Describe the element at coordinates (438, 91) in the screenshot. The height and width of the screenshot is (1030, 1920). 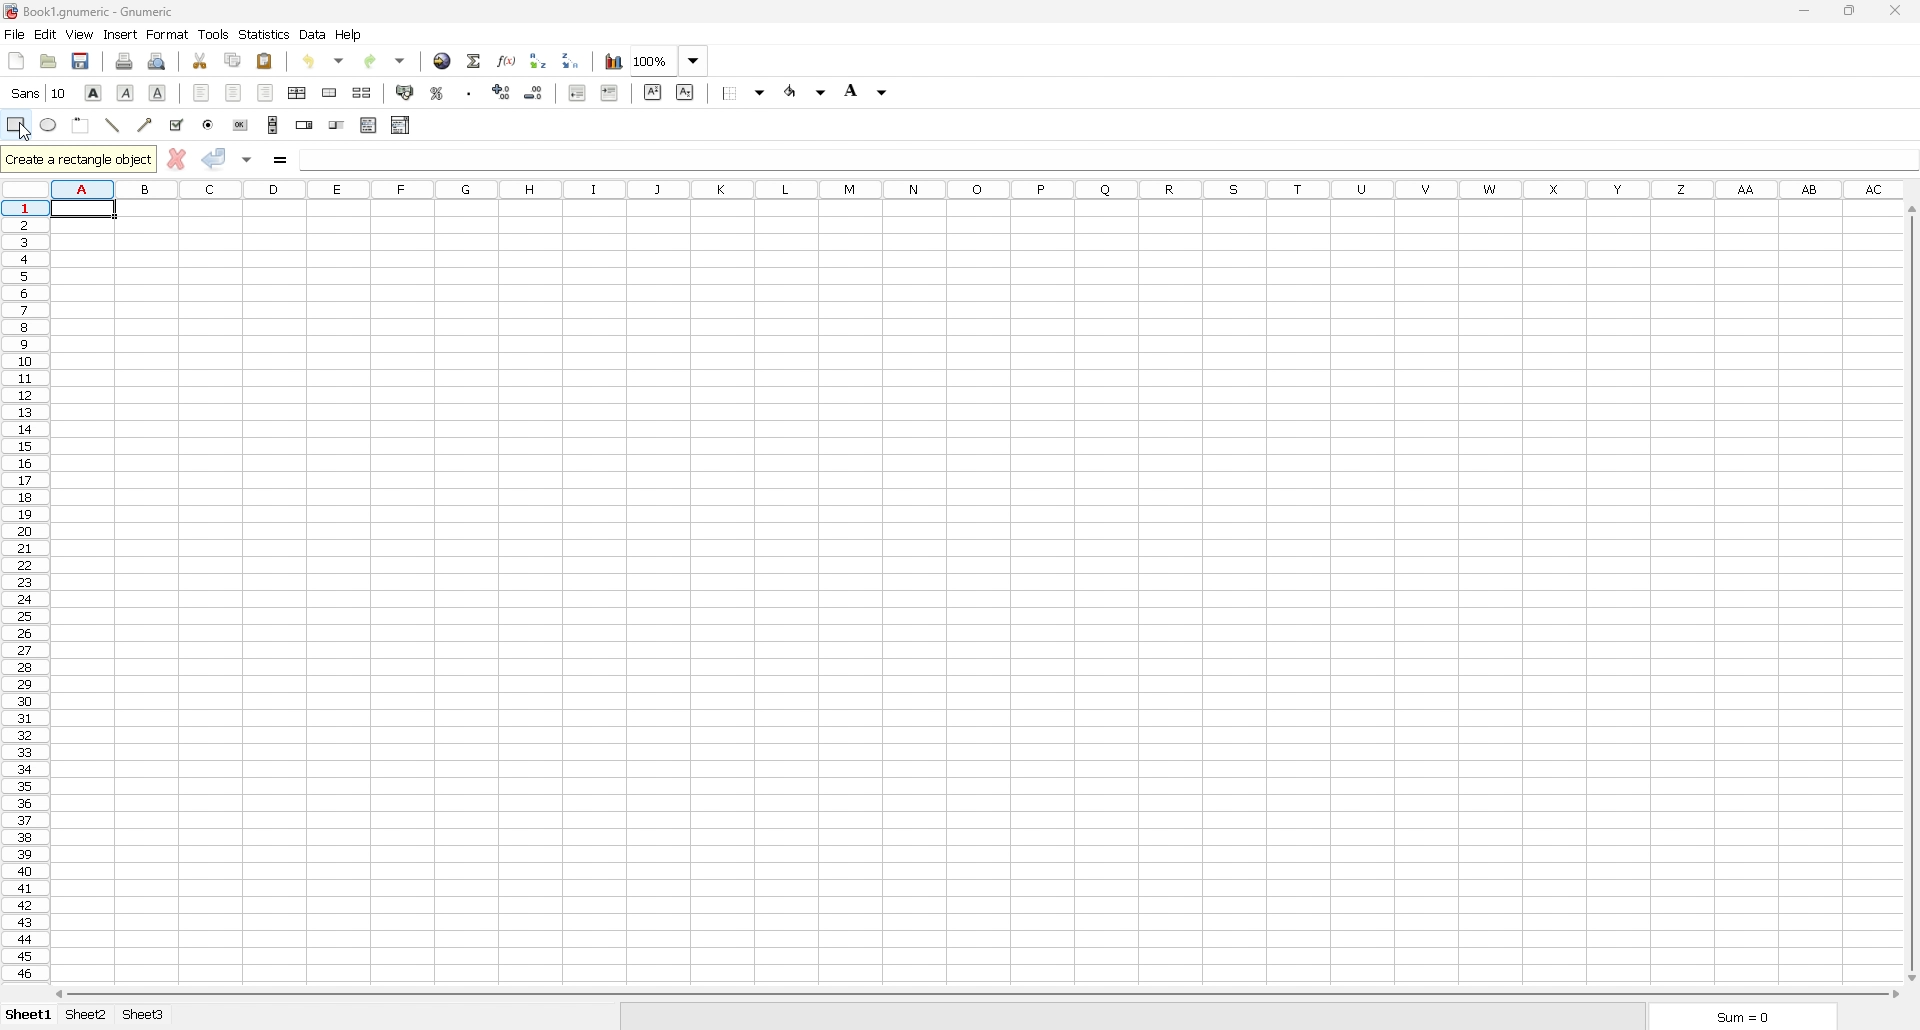
I see `percentage` at that location.